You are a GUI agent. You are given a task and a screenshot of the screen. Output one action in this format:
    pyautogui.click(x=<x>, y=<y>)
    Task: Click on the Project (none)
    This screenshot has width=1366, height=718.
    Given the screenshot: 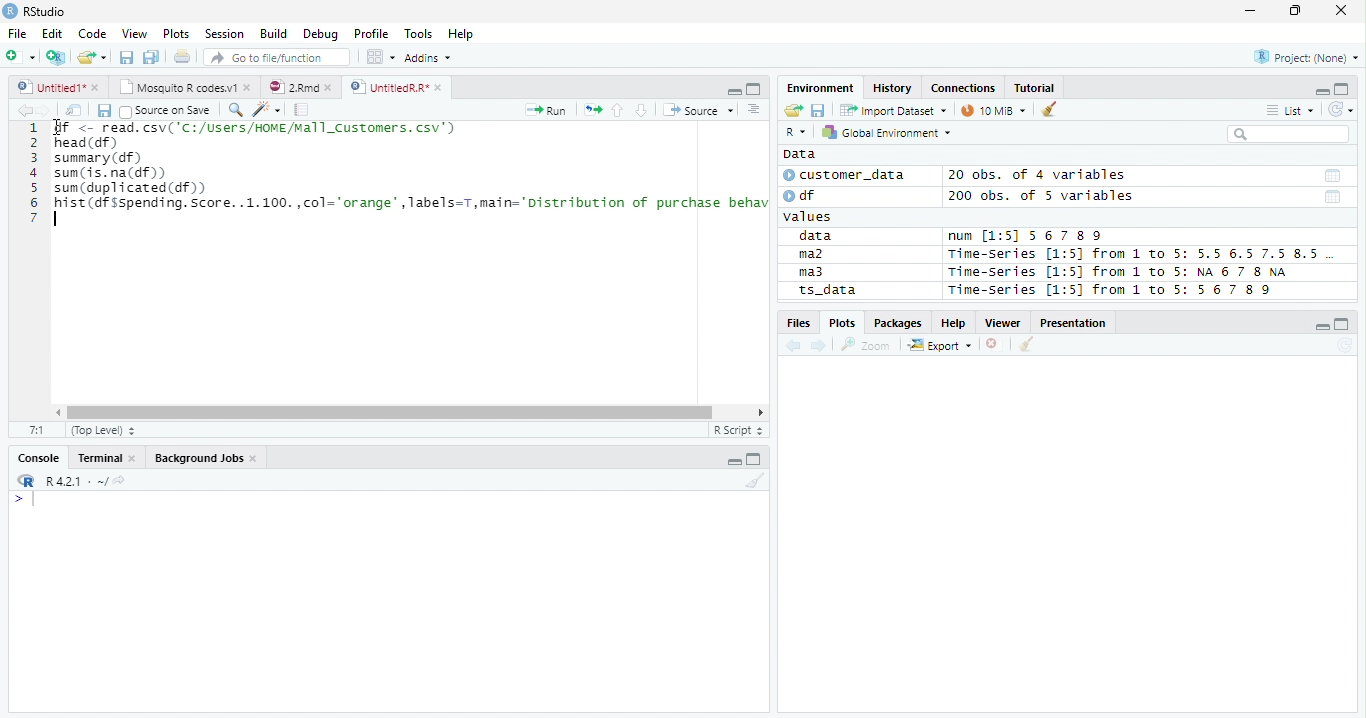 What is the action you would take?
    pyautogui.click(x=1309, y=55)
    